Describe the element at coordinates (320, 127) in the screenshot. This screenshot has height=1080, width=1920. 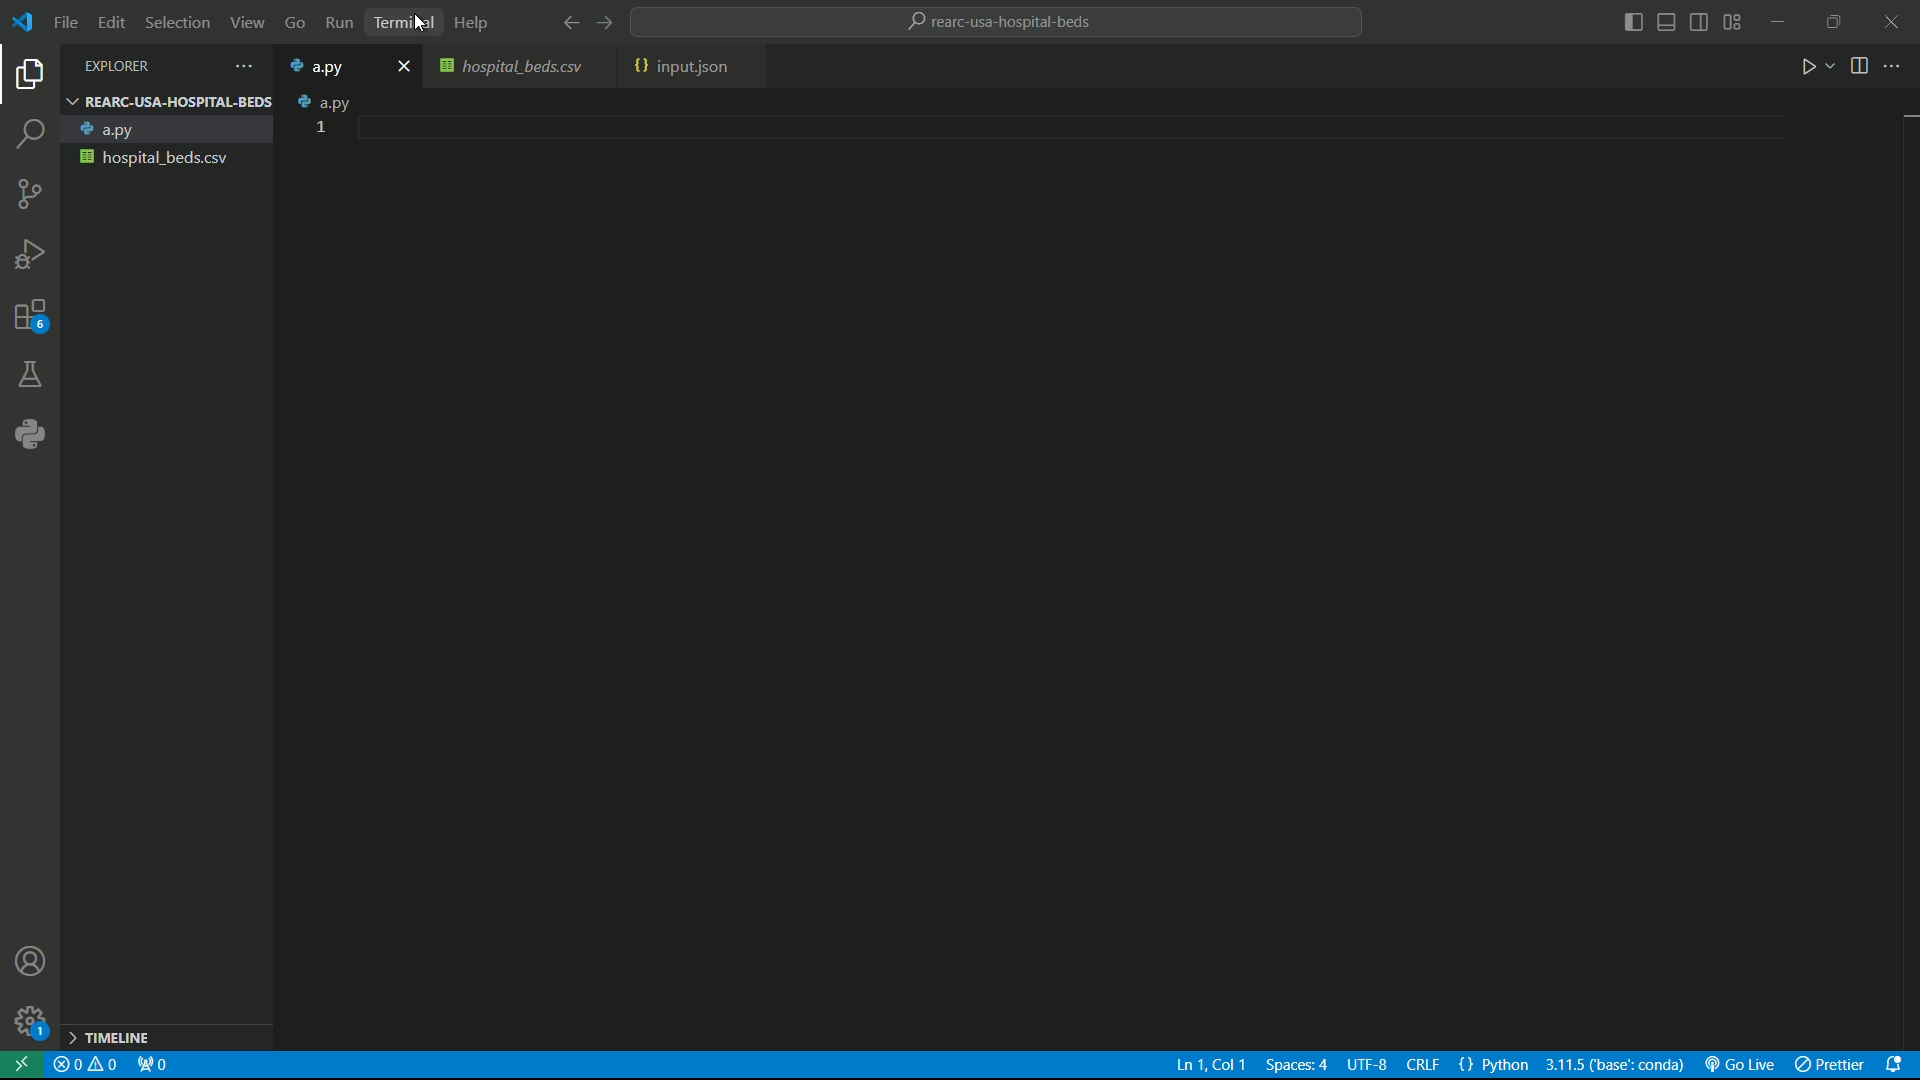
I see `1` at that location.